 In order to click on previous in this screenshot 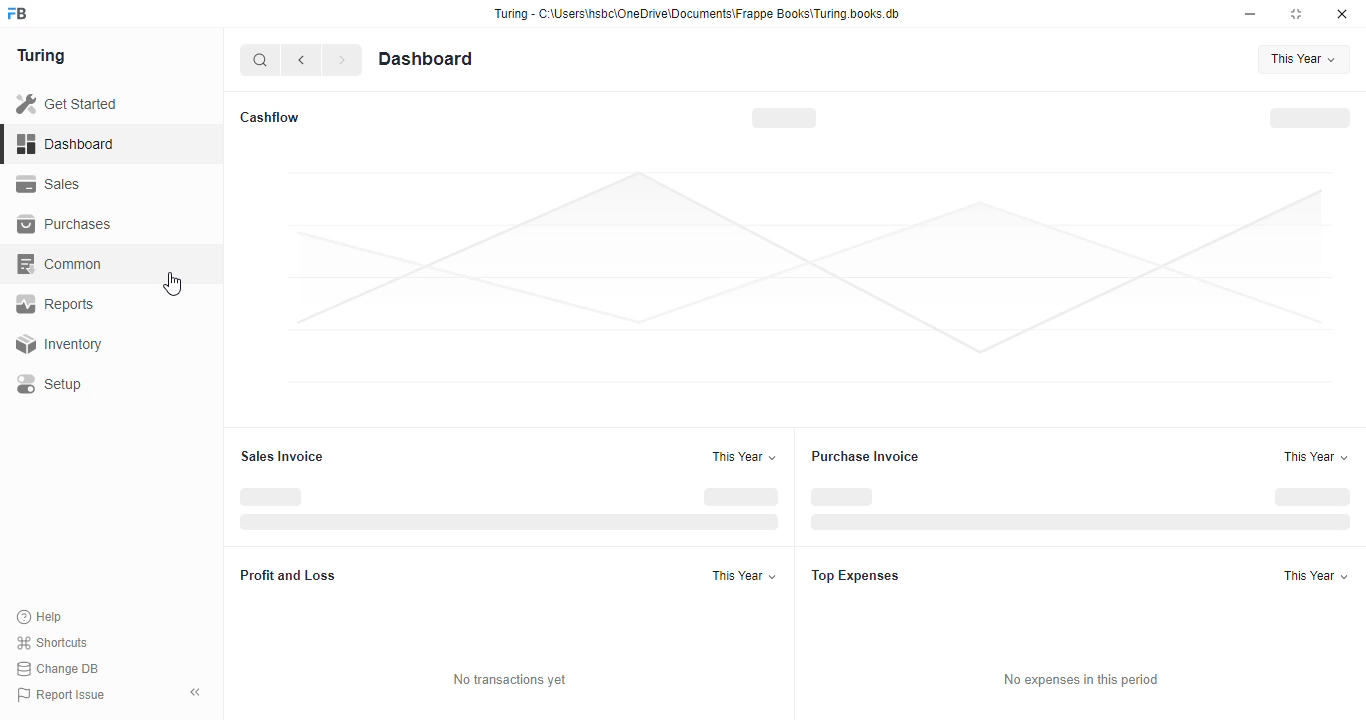, I will do `click(303, 60)`.